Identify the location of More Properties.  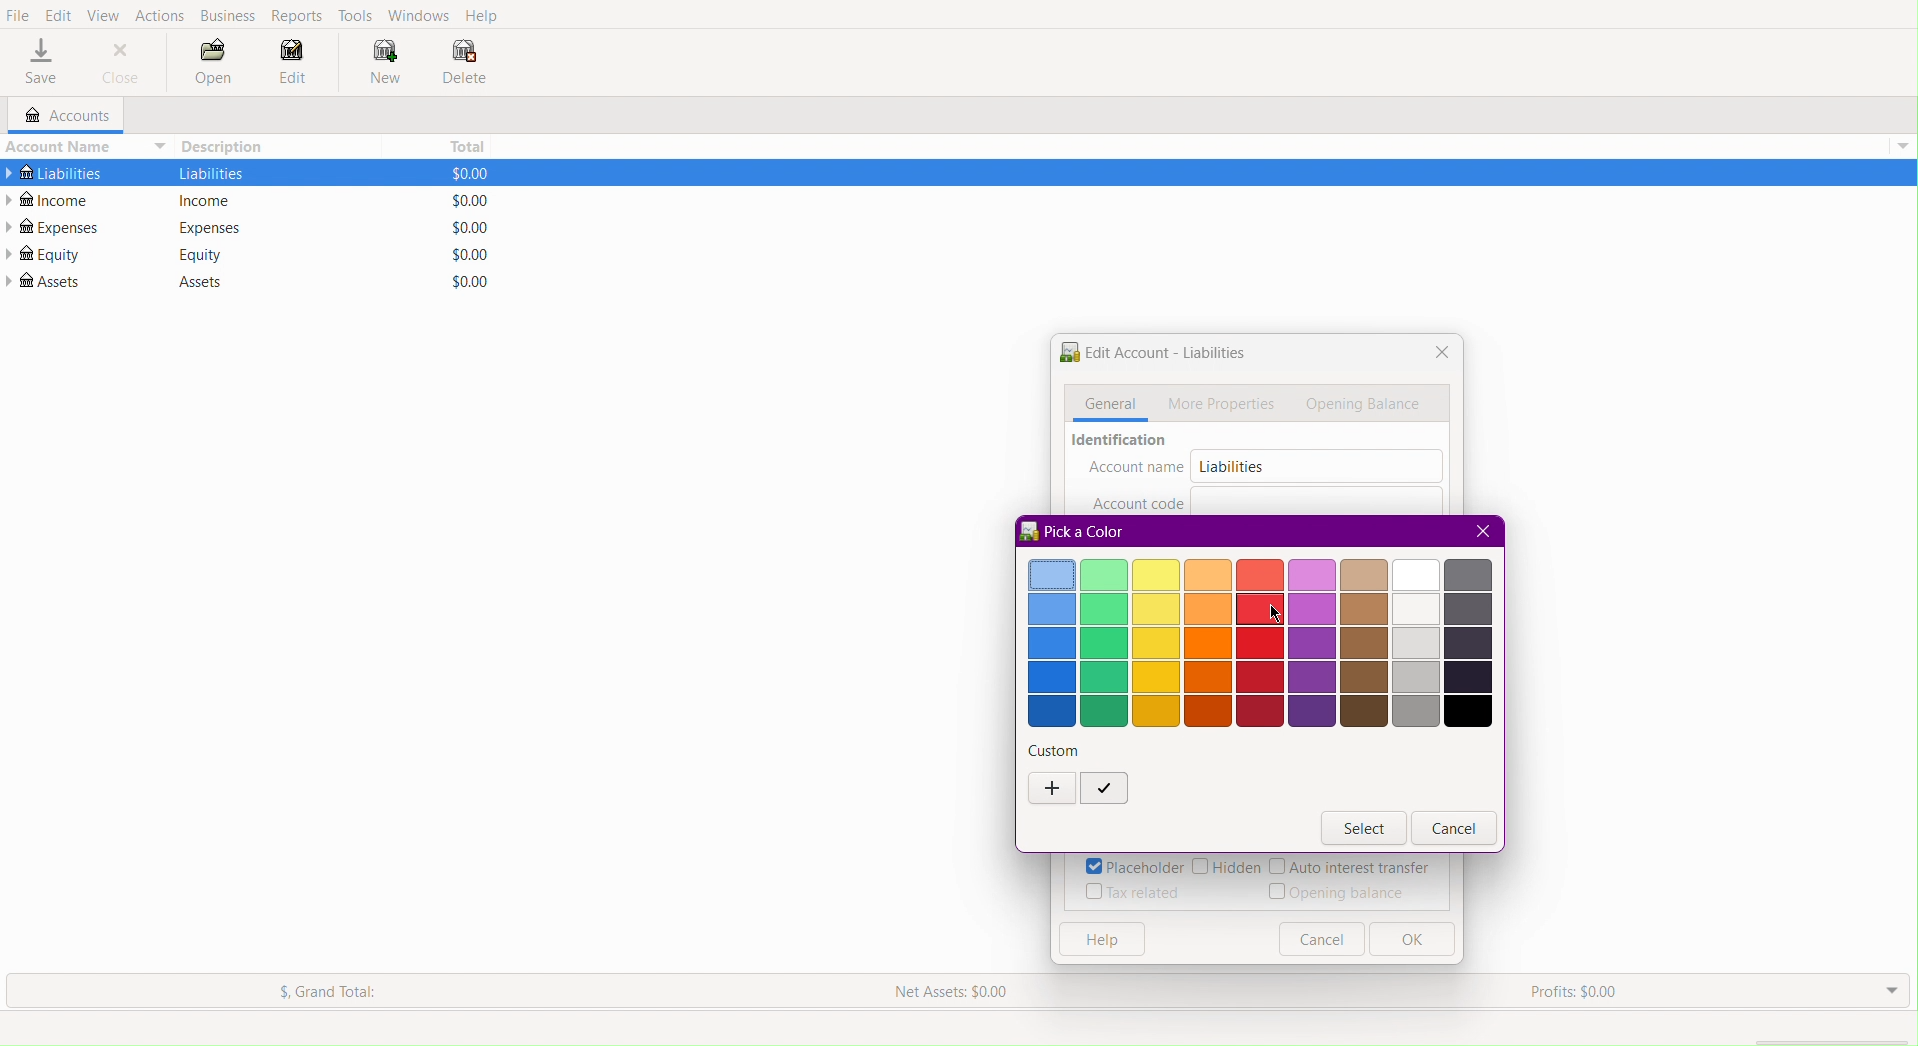
(1224, 403).